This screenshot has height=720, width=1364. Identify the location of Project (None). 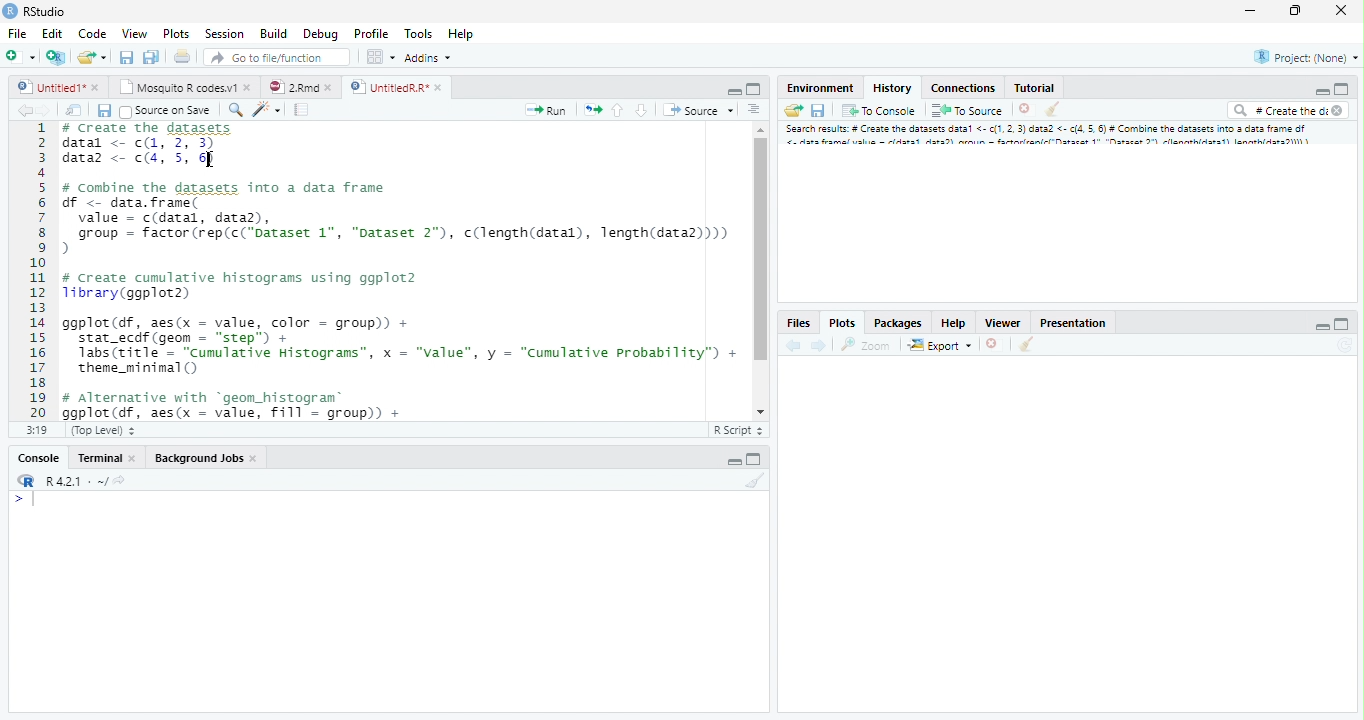
(1308, 57).